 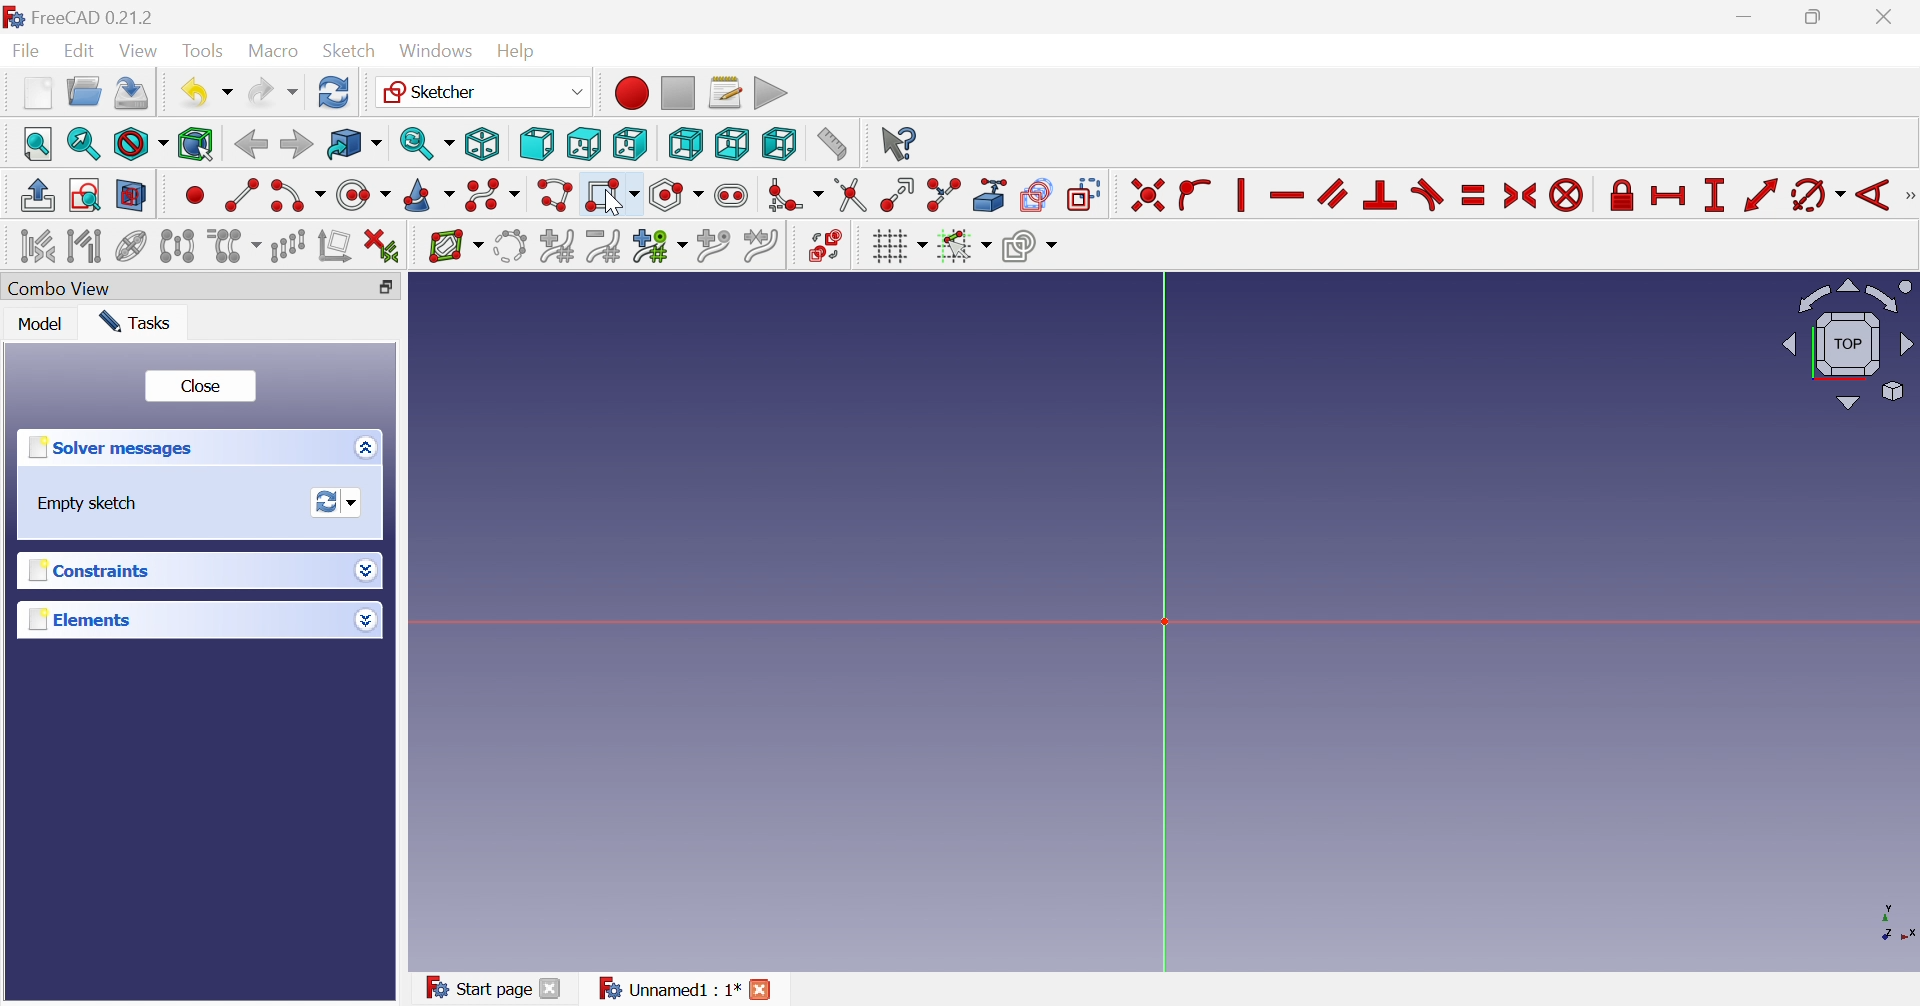 I want to click on Redo, so click(x=273, y=93).